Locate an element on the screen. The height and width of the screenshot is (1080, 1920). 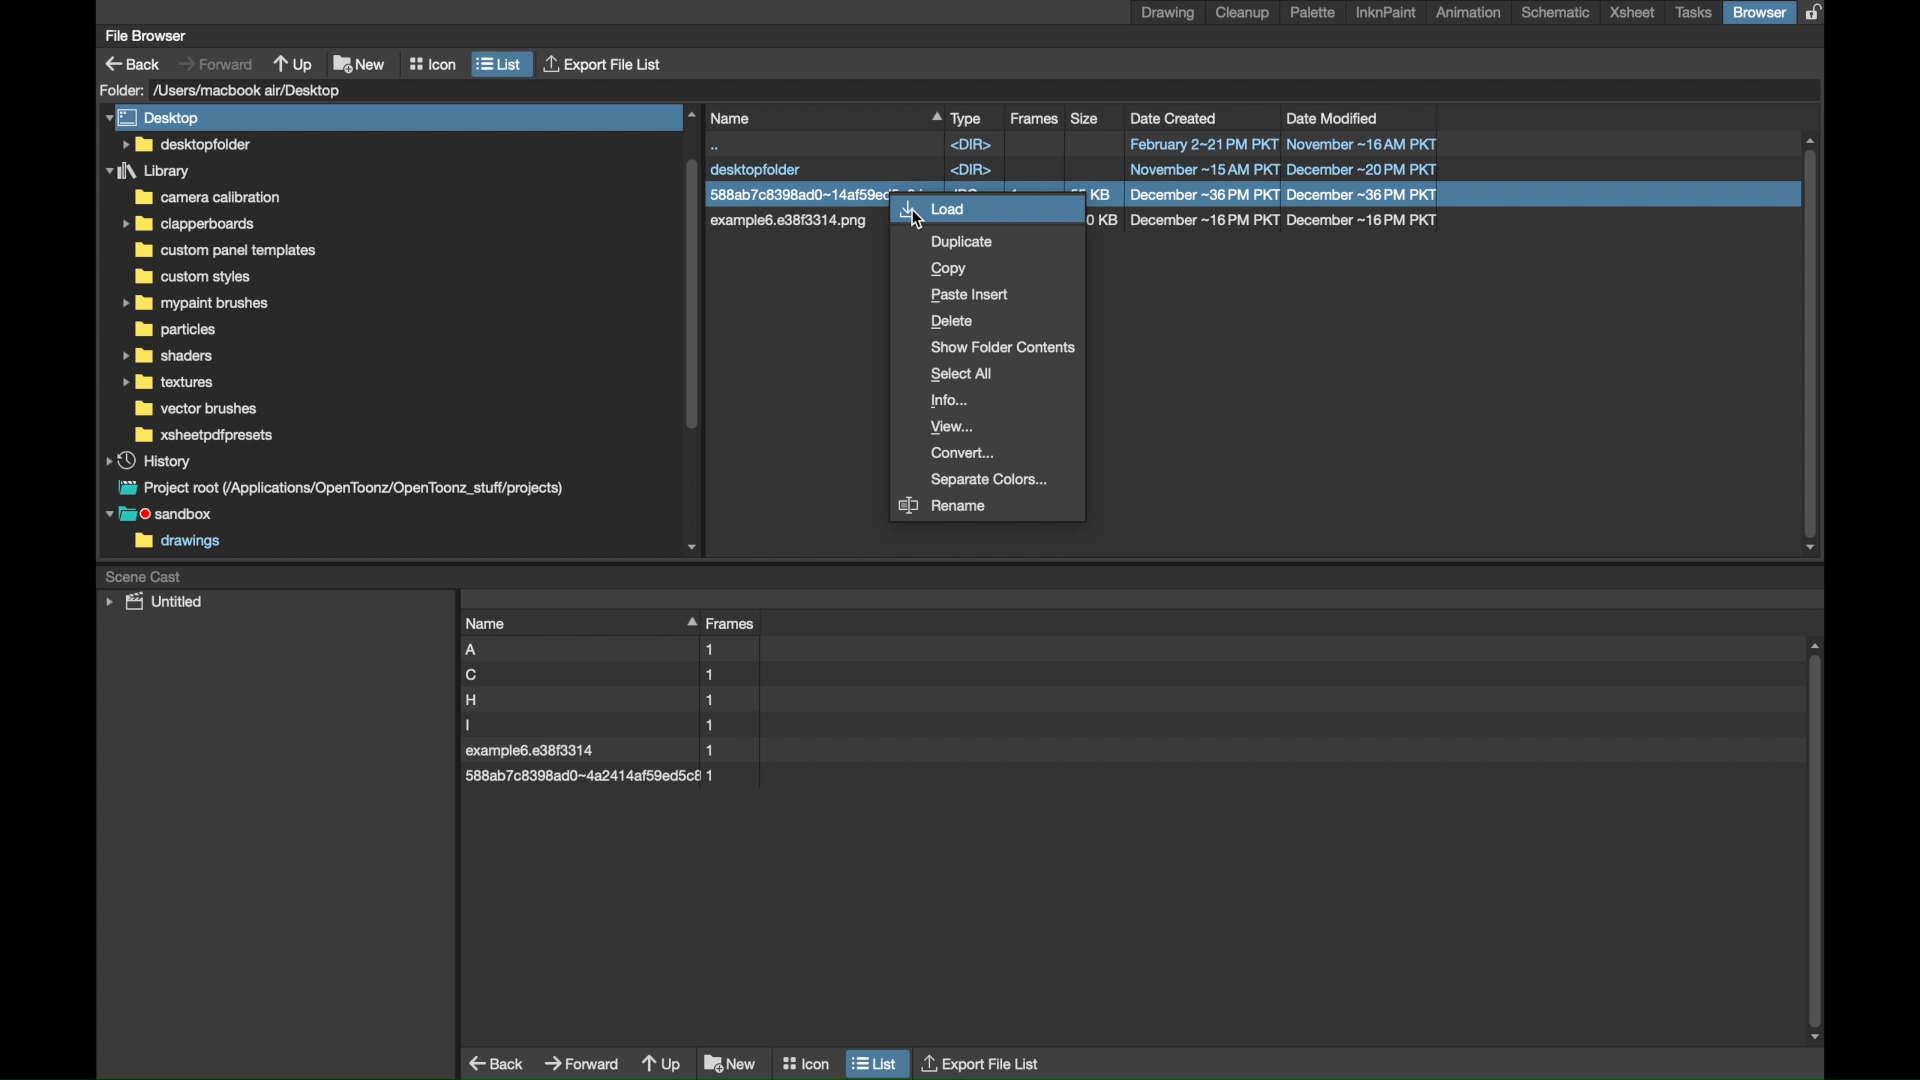
file is located at coordinates (592, 675).